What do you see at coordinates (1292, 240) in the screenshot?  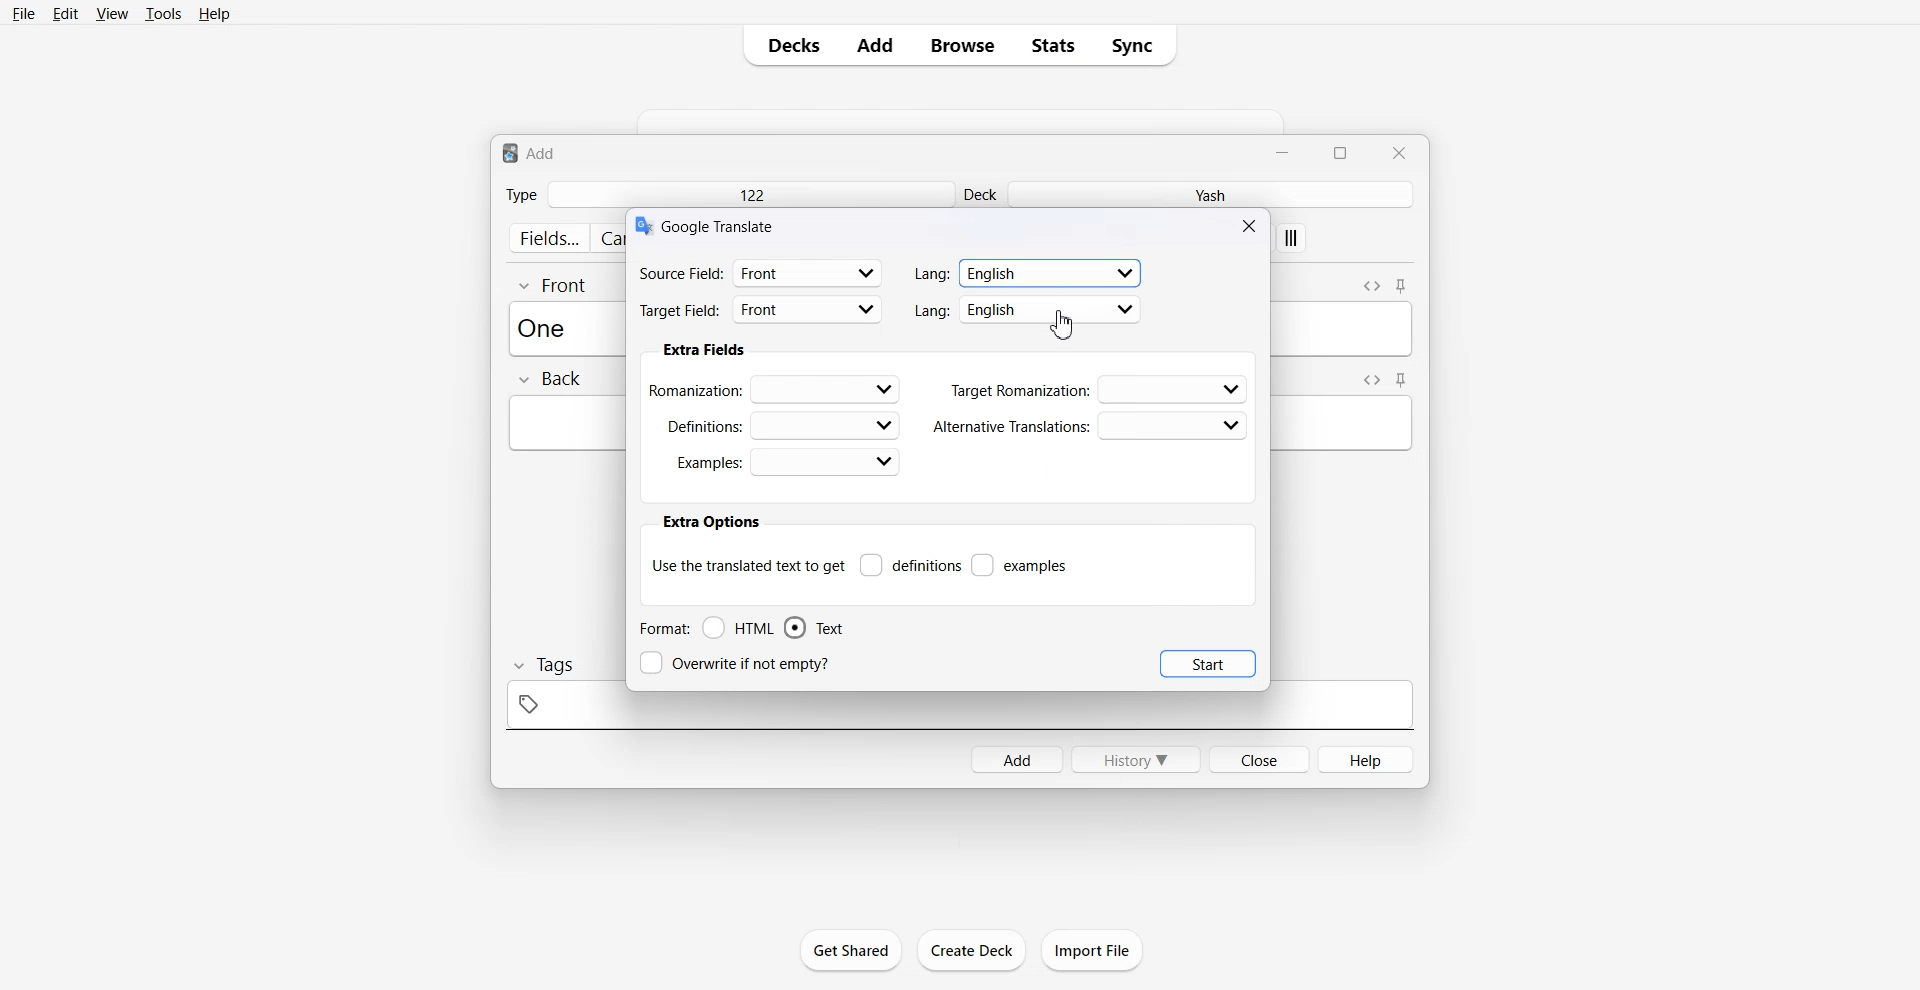 I see `apply custom style` at bounding box center [1292, 240].